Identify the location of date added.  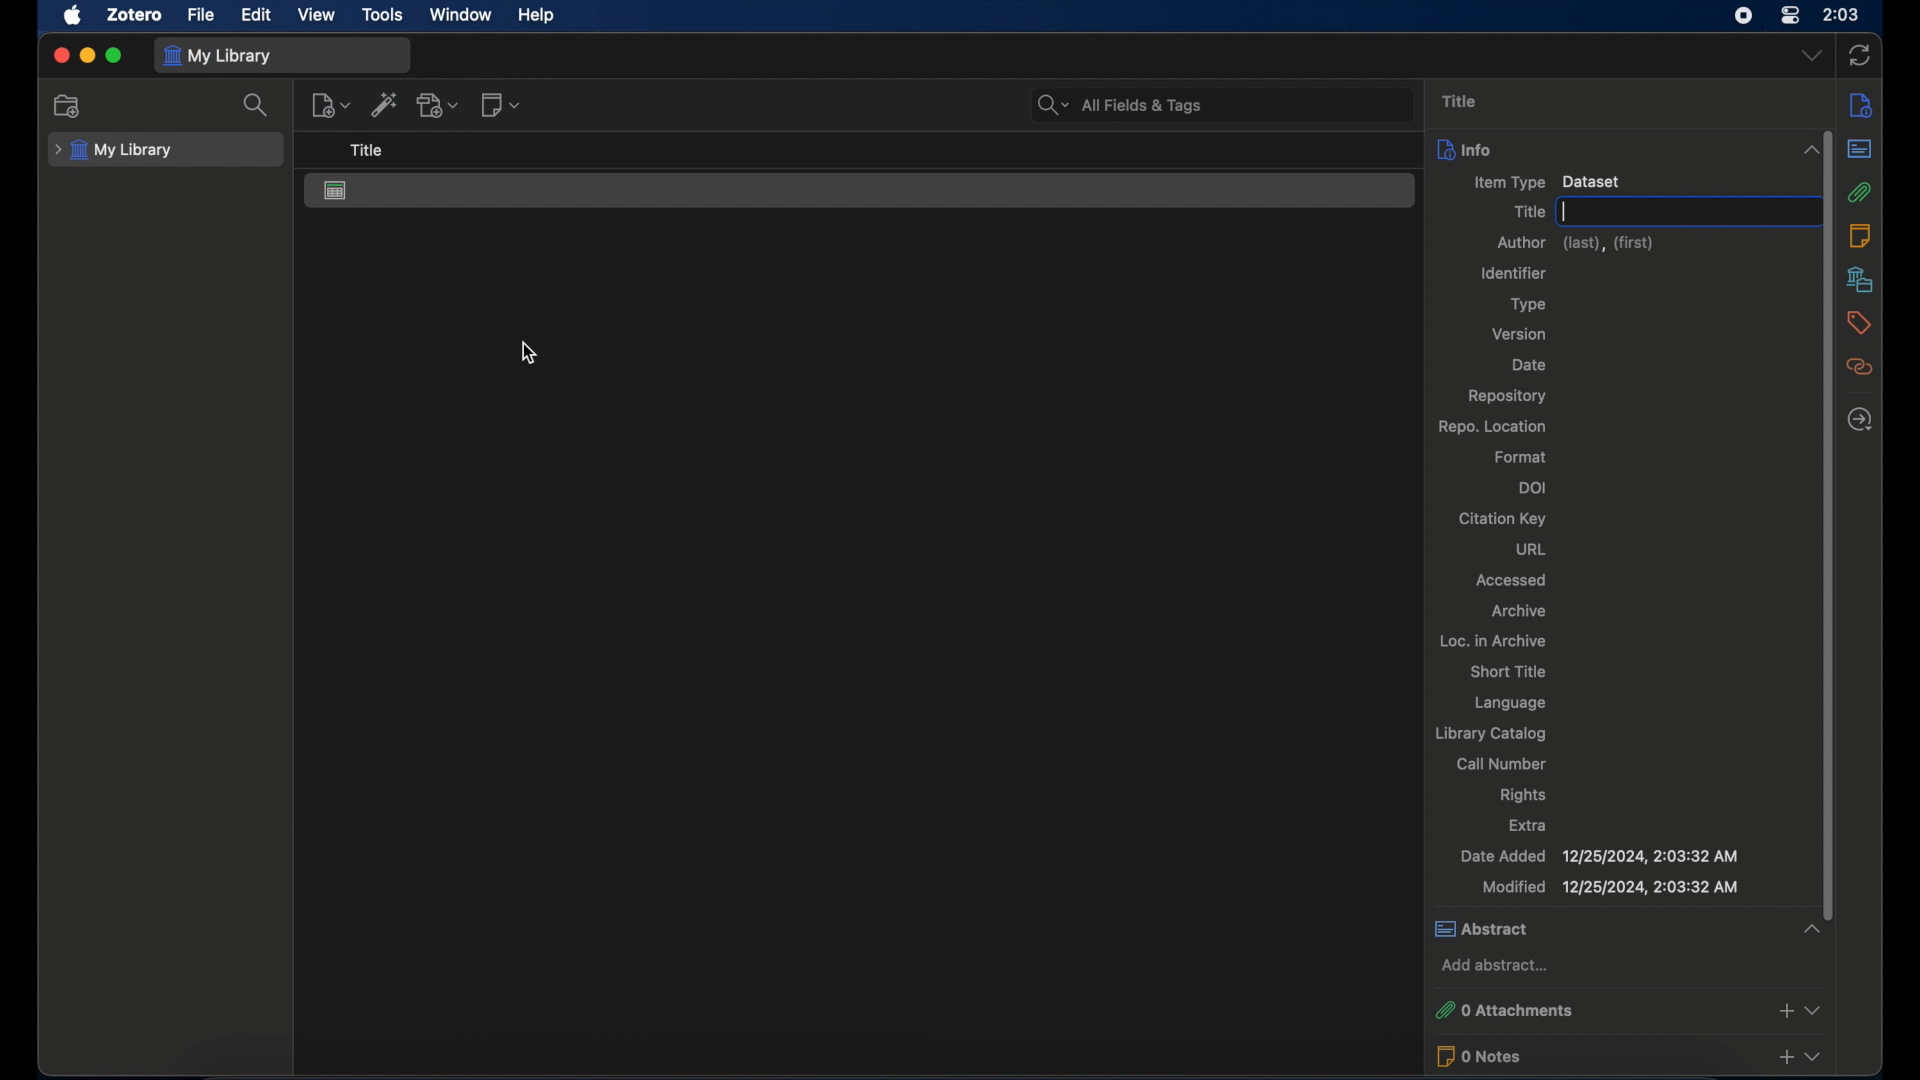
(1598, 855).